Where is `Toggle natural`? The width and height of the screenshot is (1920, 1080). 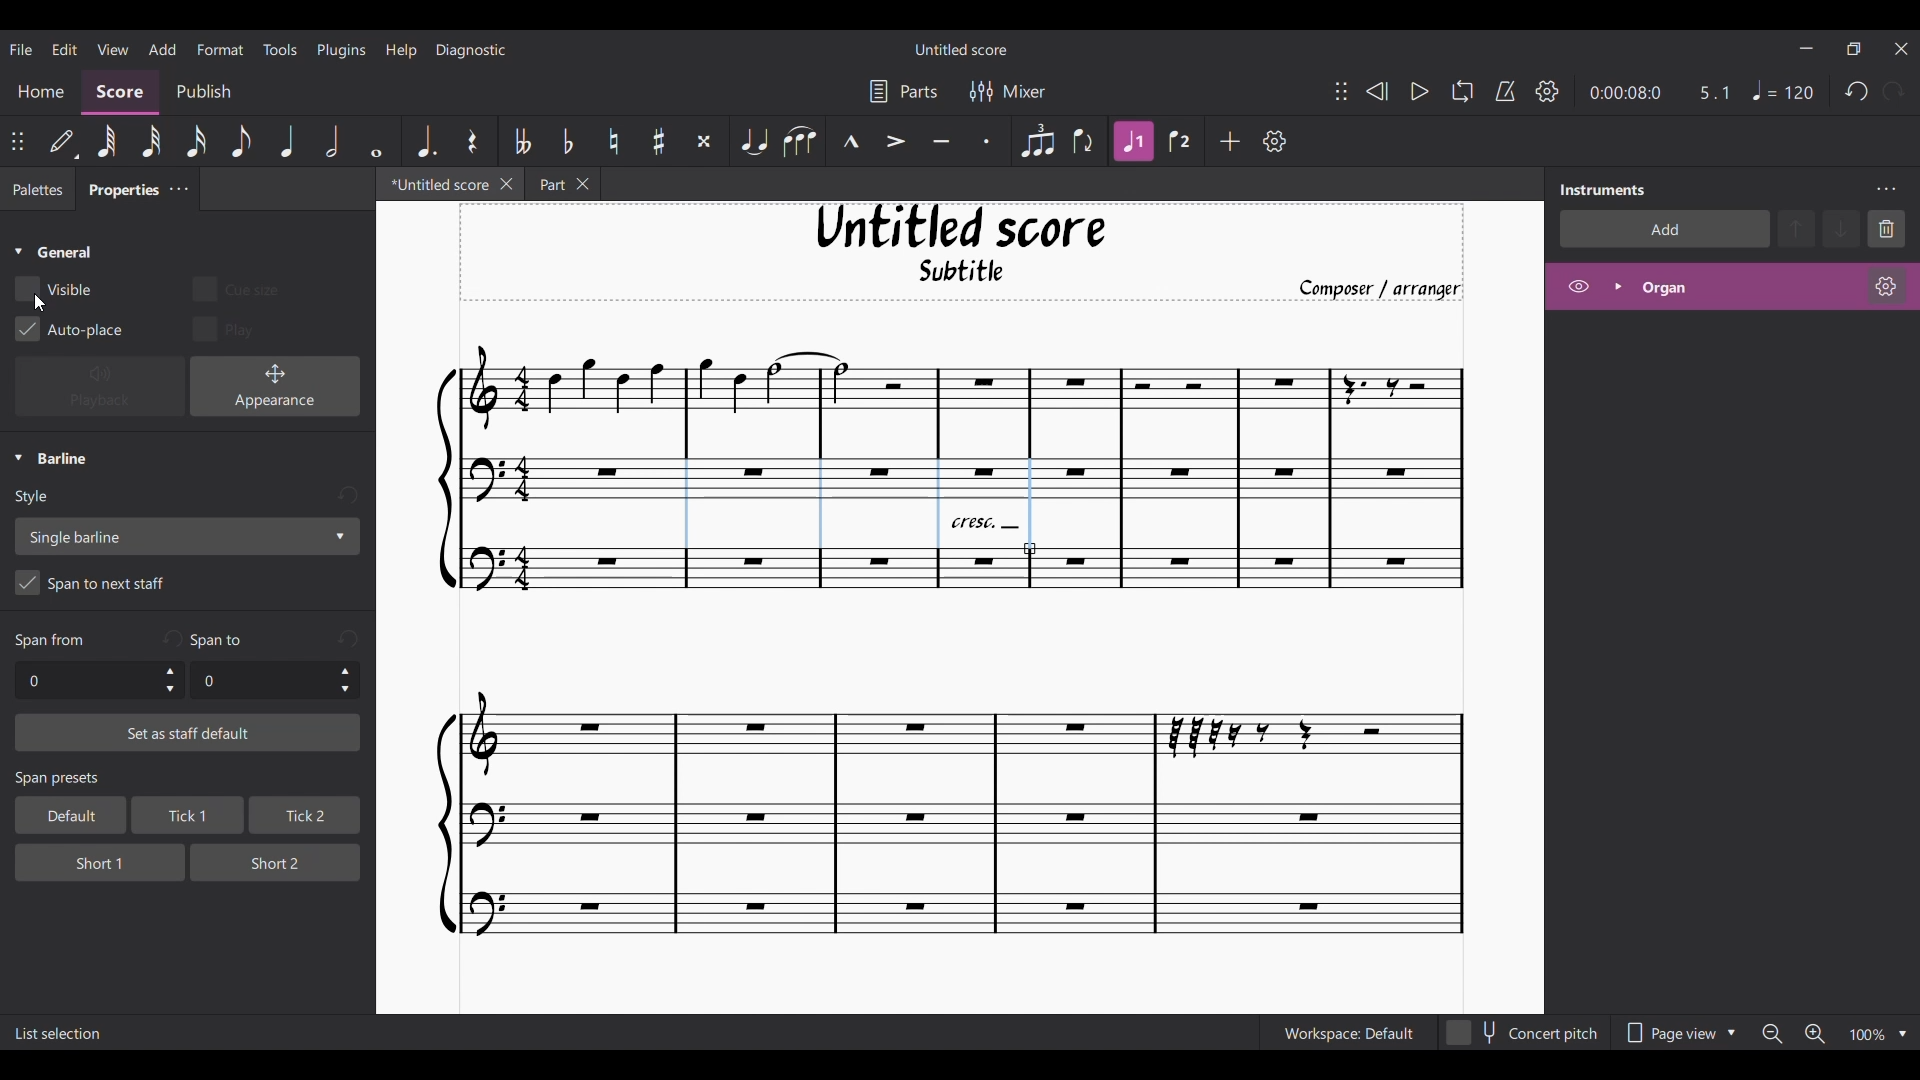
Toggle natural is located at coordinates (613, 141).